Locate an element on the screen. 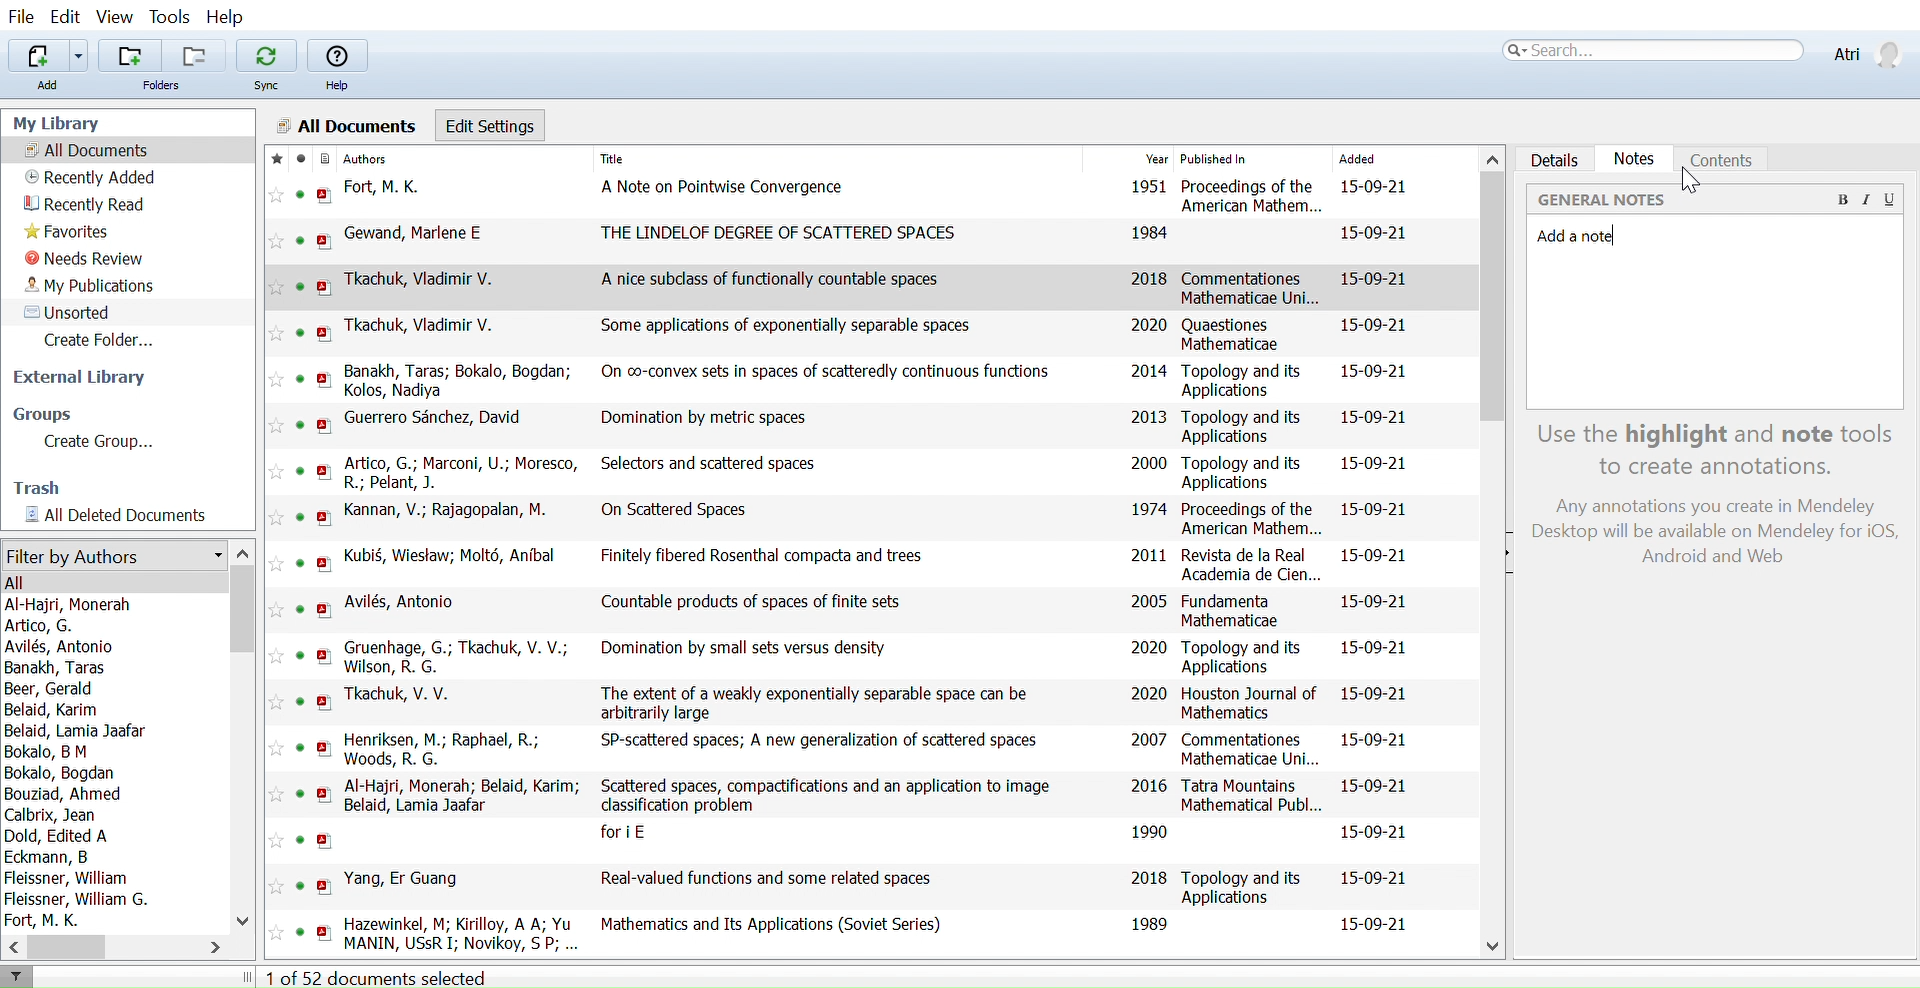 Image resolution: width=1920 pixels, height=988 pixels. Vertical scrollbar for all files is located at coordinates (1491, 294).